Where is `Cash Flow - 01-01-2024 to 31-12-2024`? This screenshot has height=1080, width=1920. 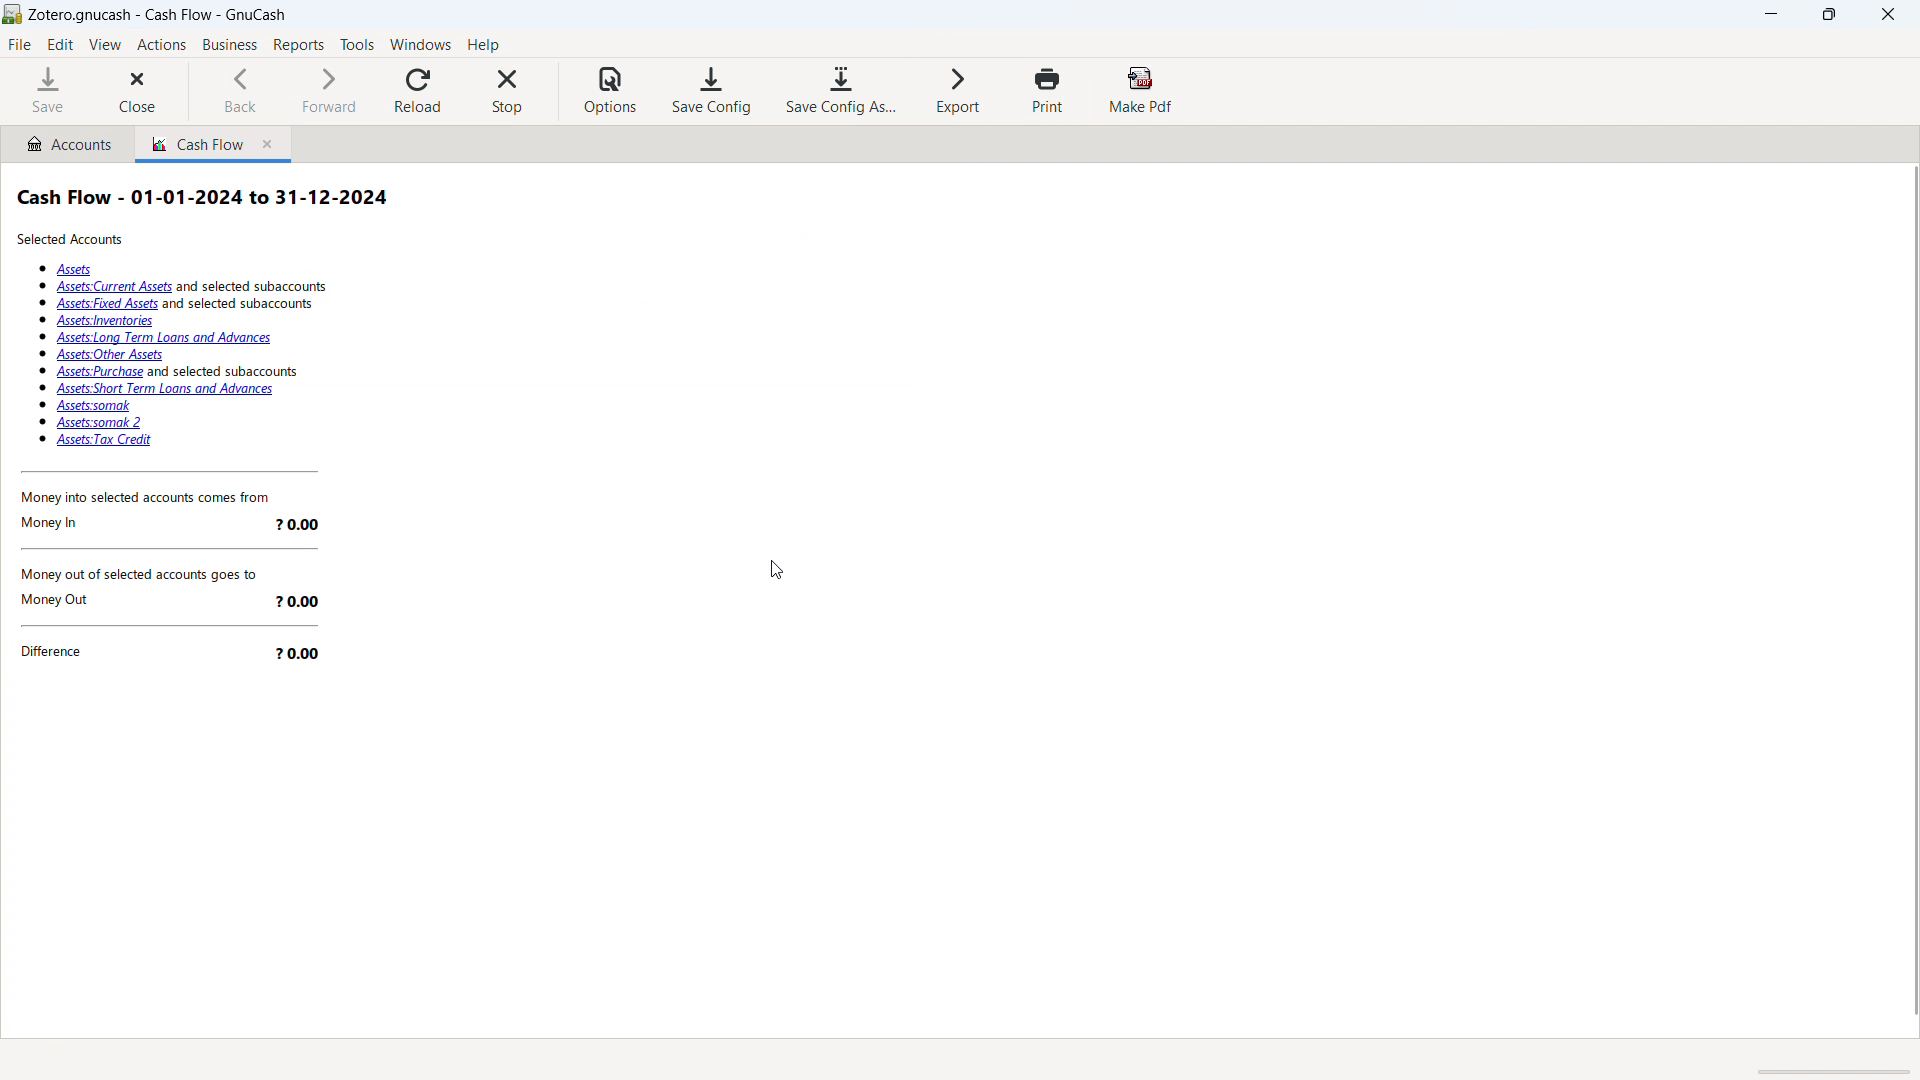
Cash Flow - 01-01-2024 to 31-12-2024 is located at coordinates (205, 194).